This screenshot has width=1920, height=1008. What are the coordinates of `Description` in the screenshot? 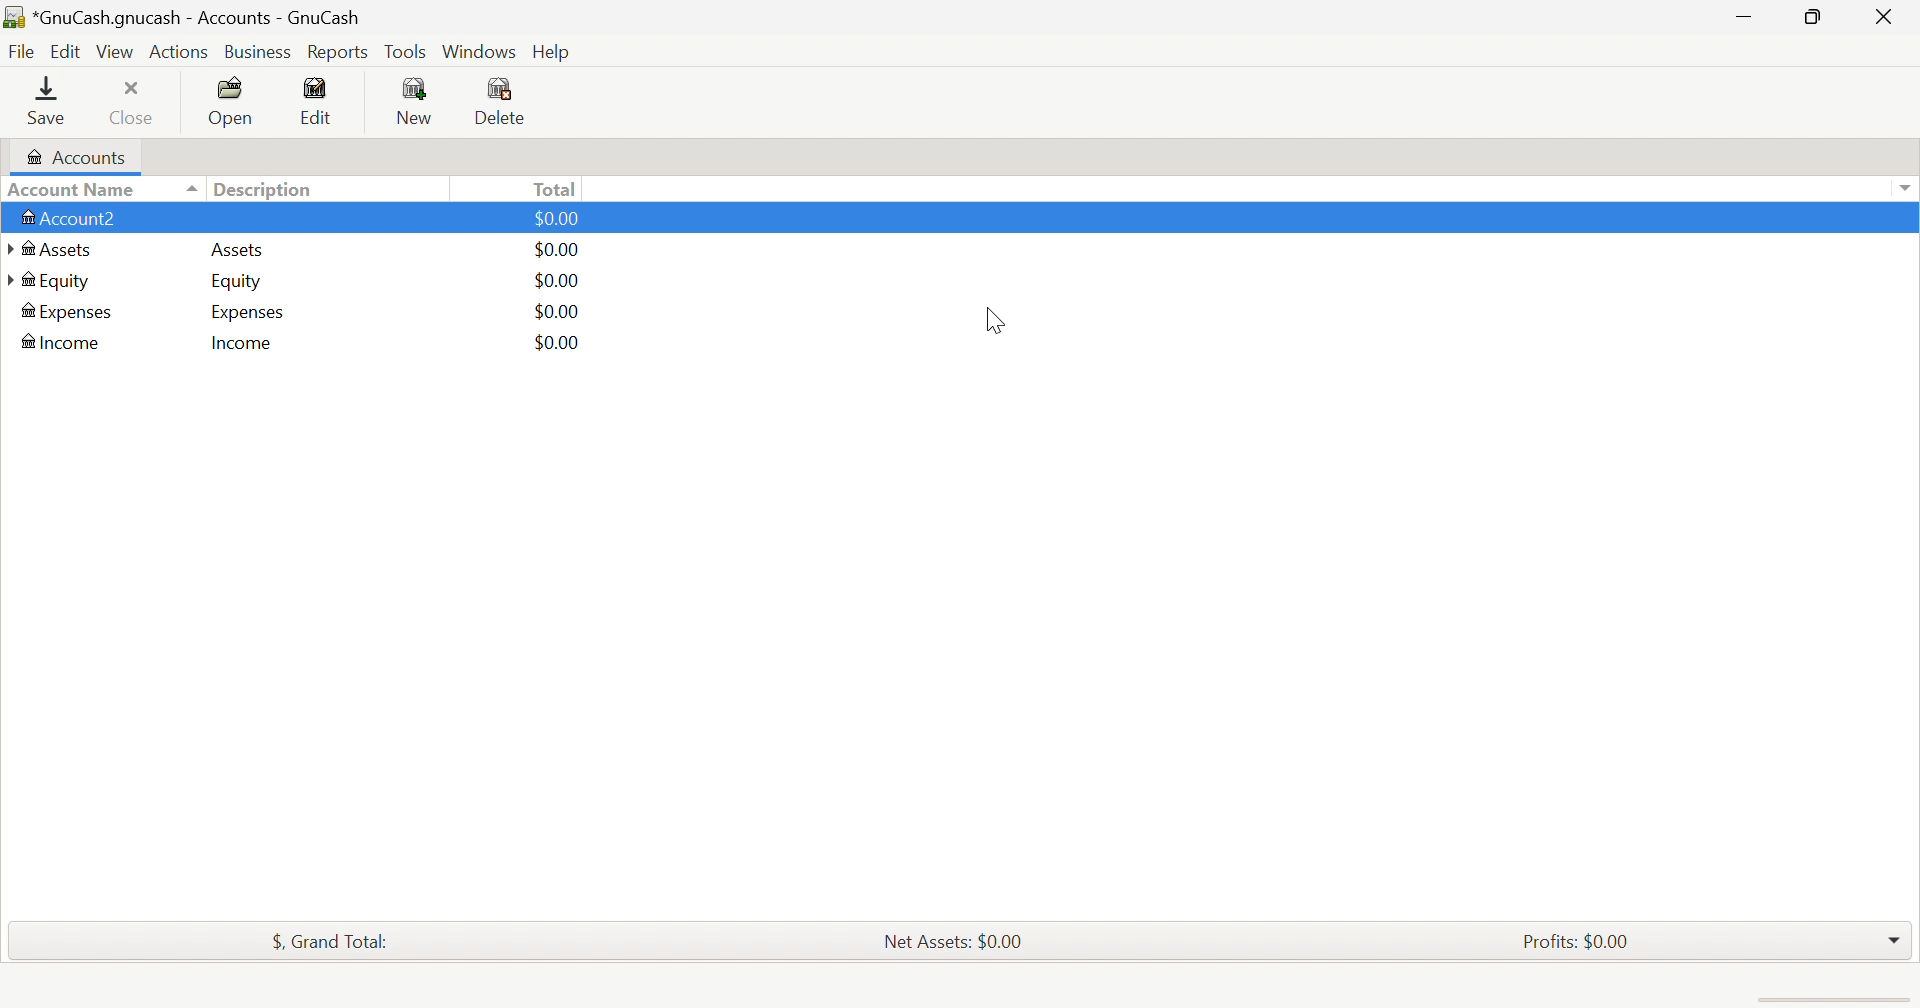 It's located at (263, 189).